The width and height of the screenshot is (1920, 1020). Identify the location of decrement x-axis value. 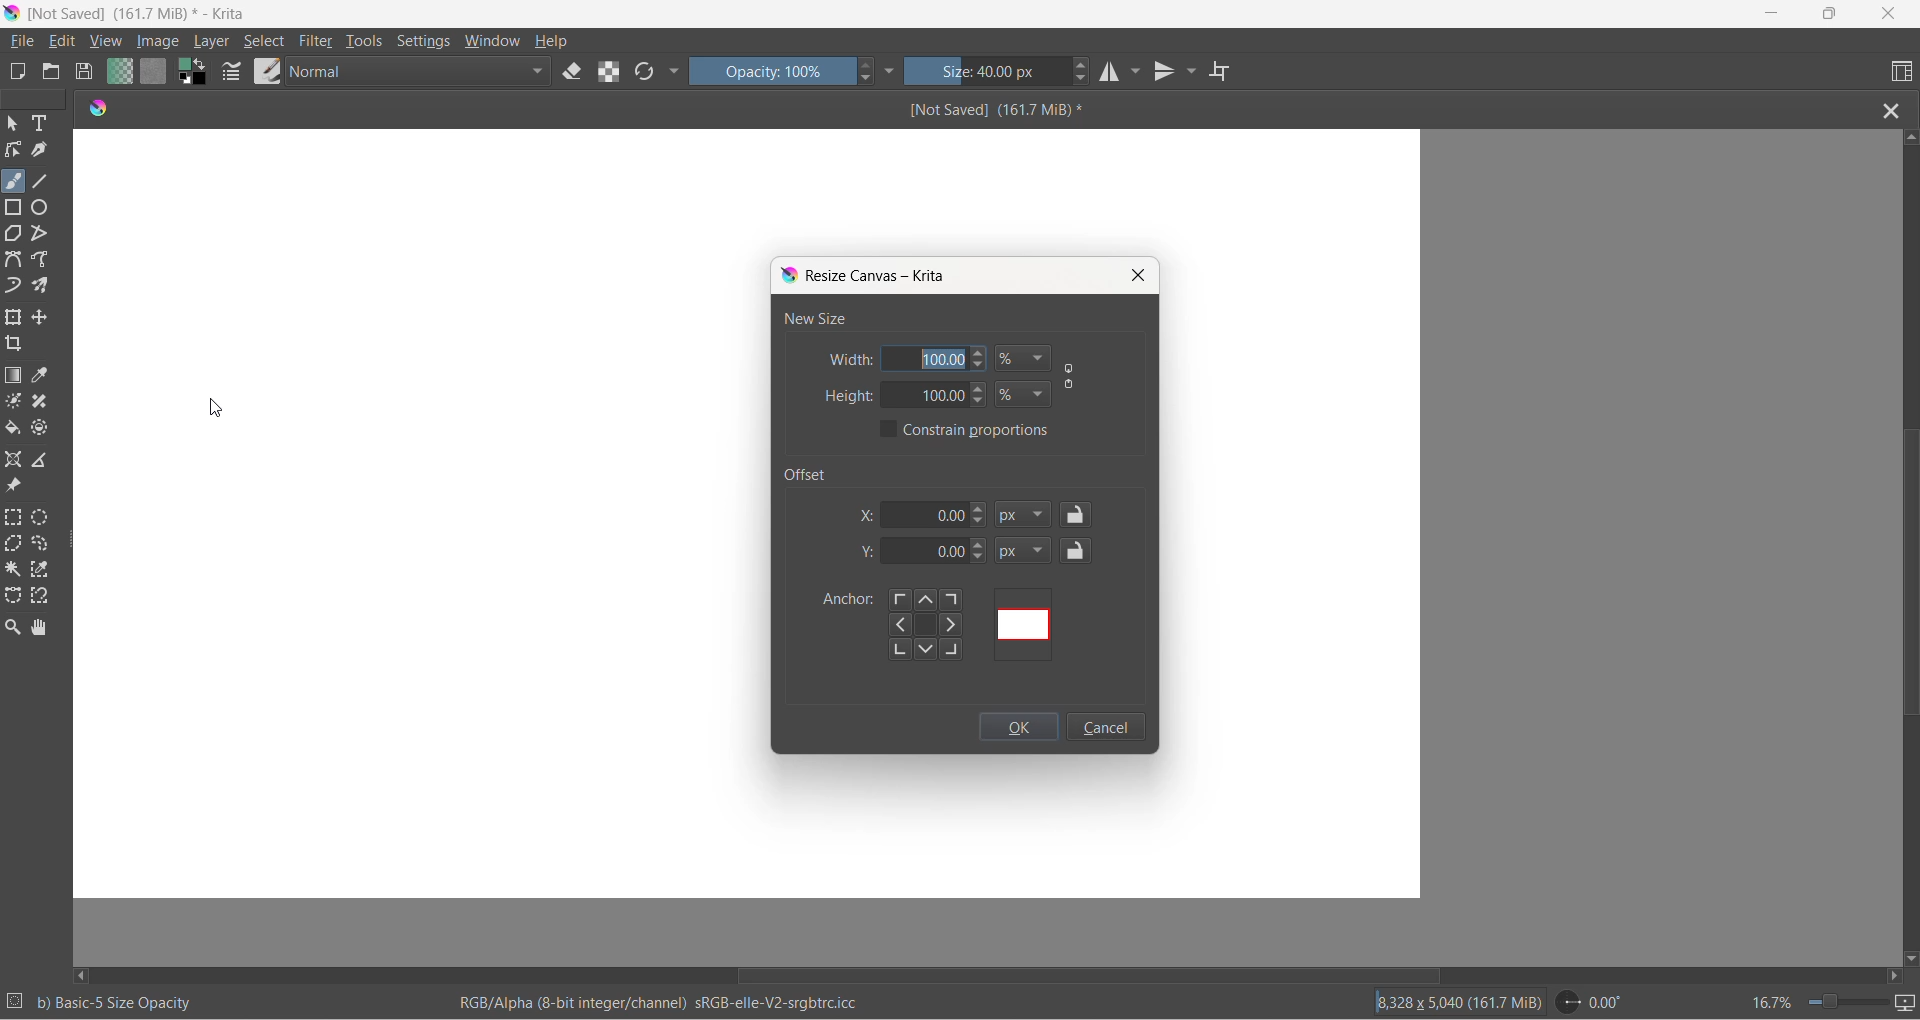
(980, 523).